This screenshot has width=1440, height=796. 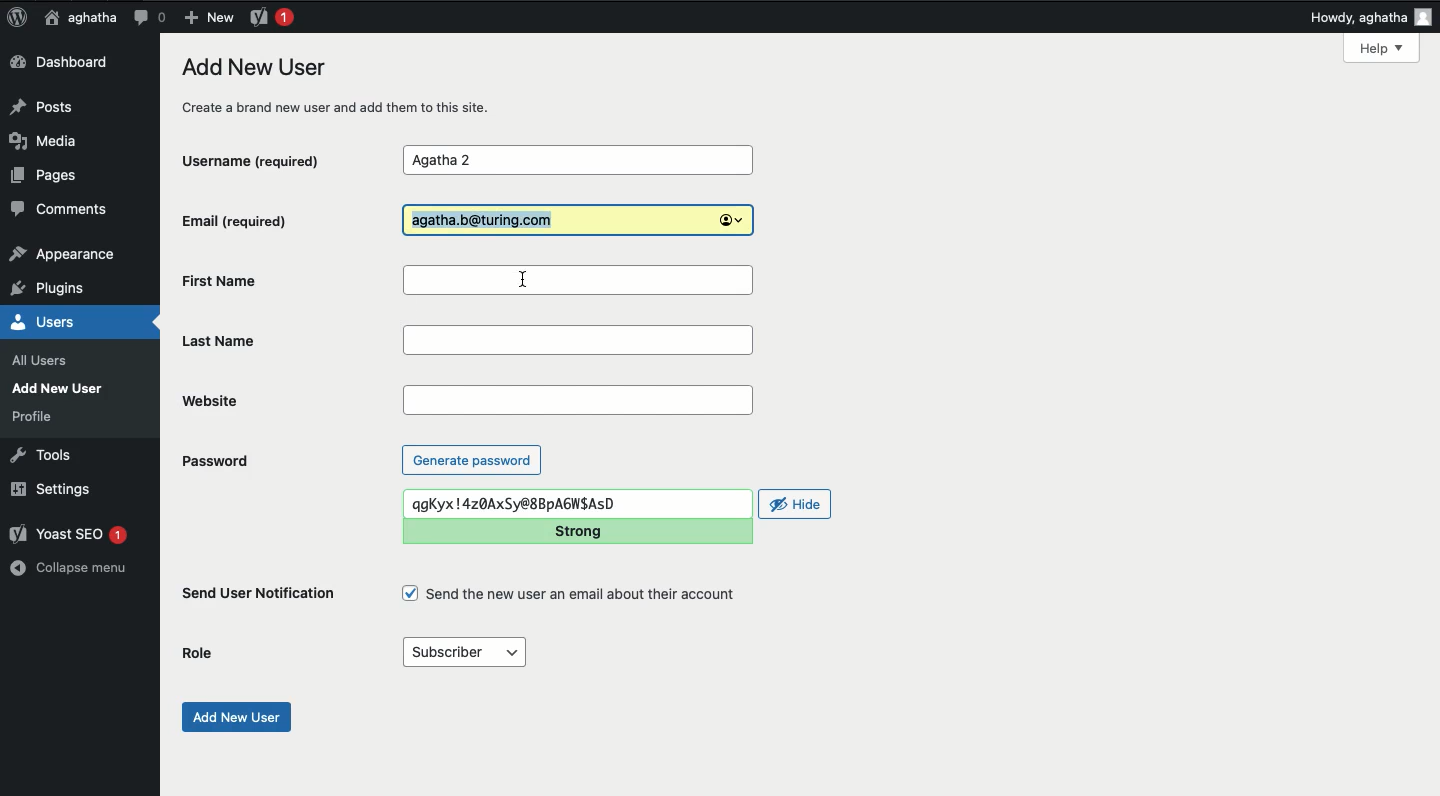 I want to click on Generate password, so click(x=472, y=459).